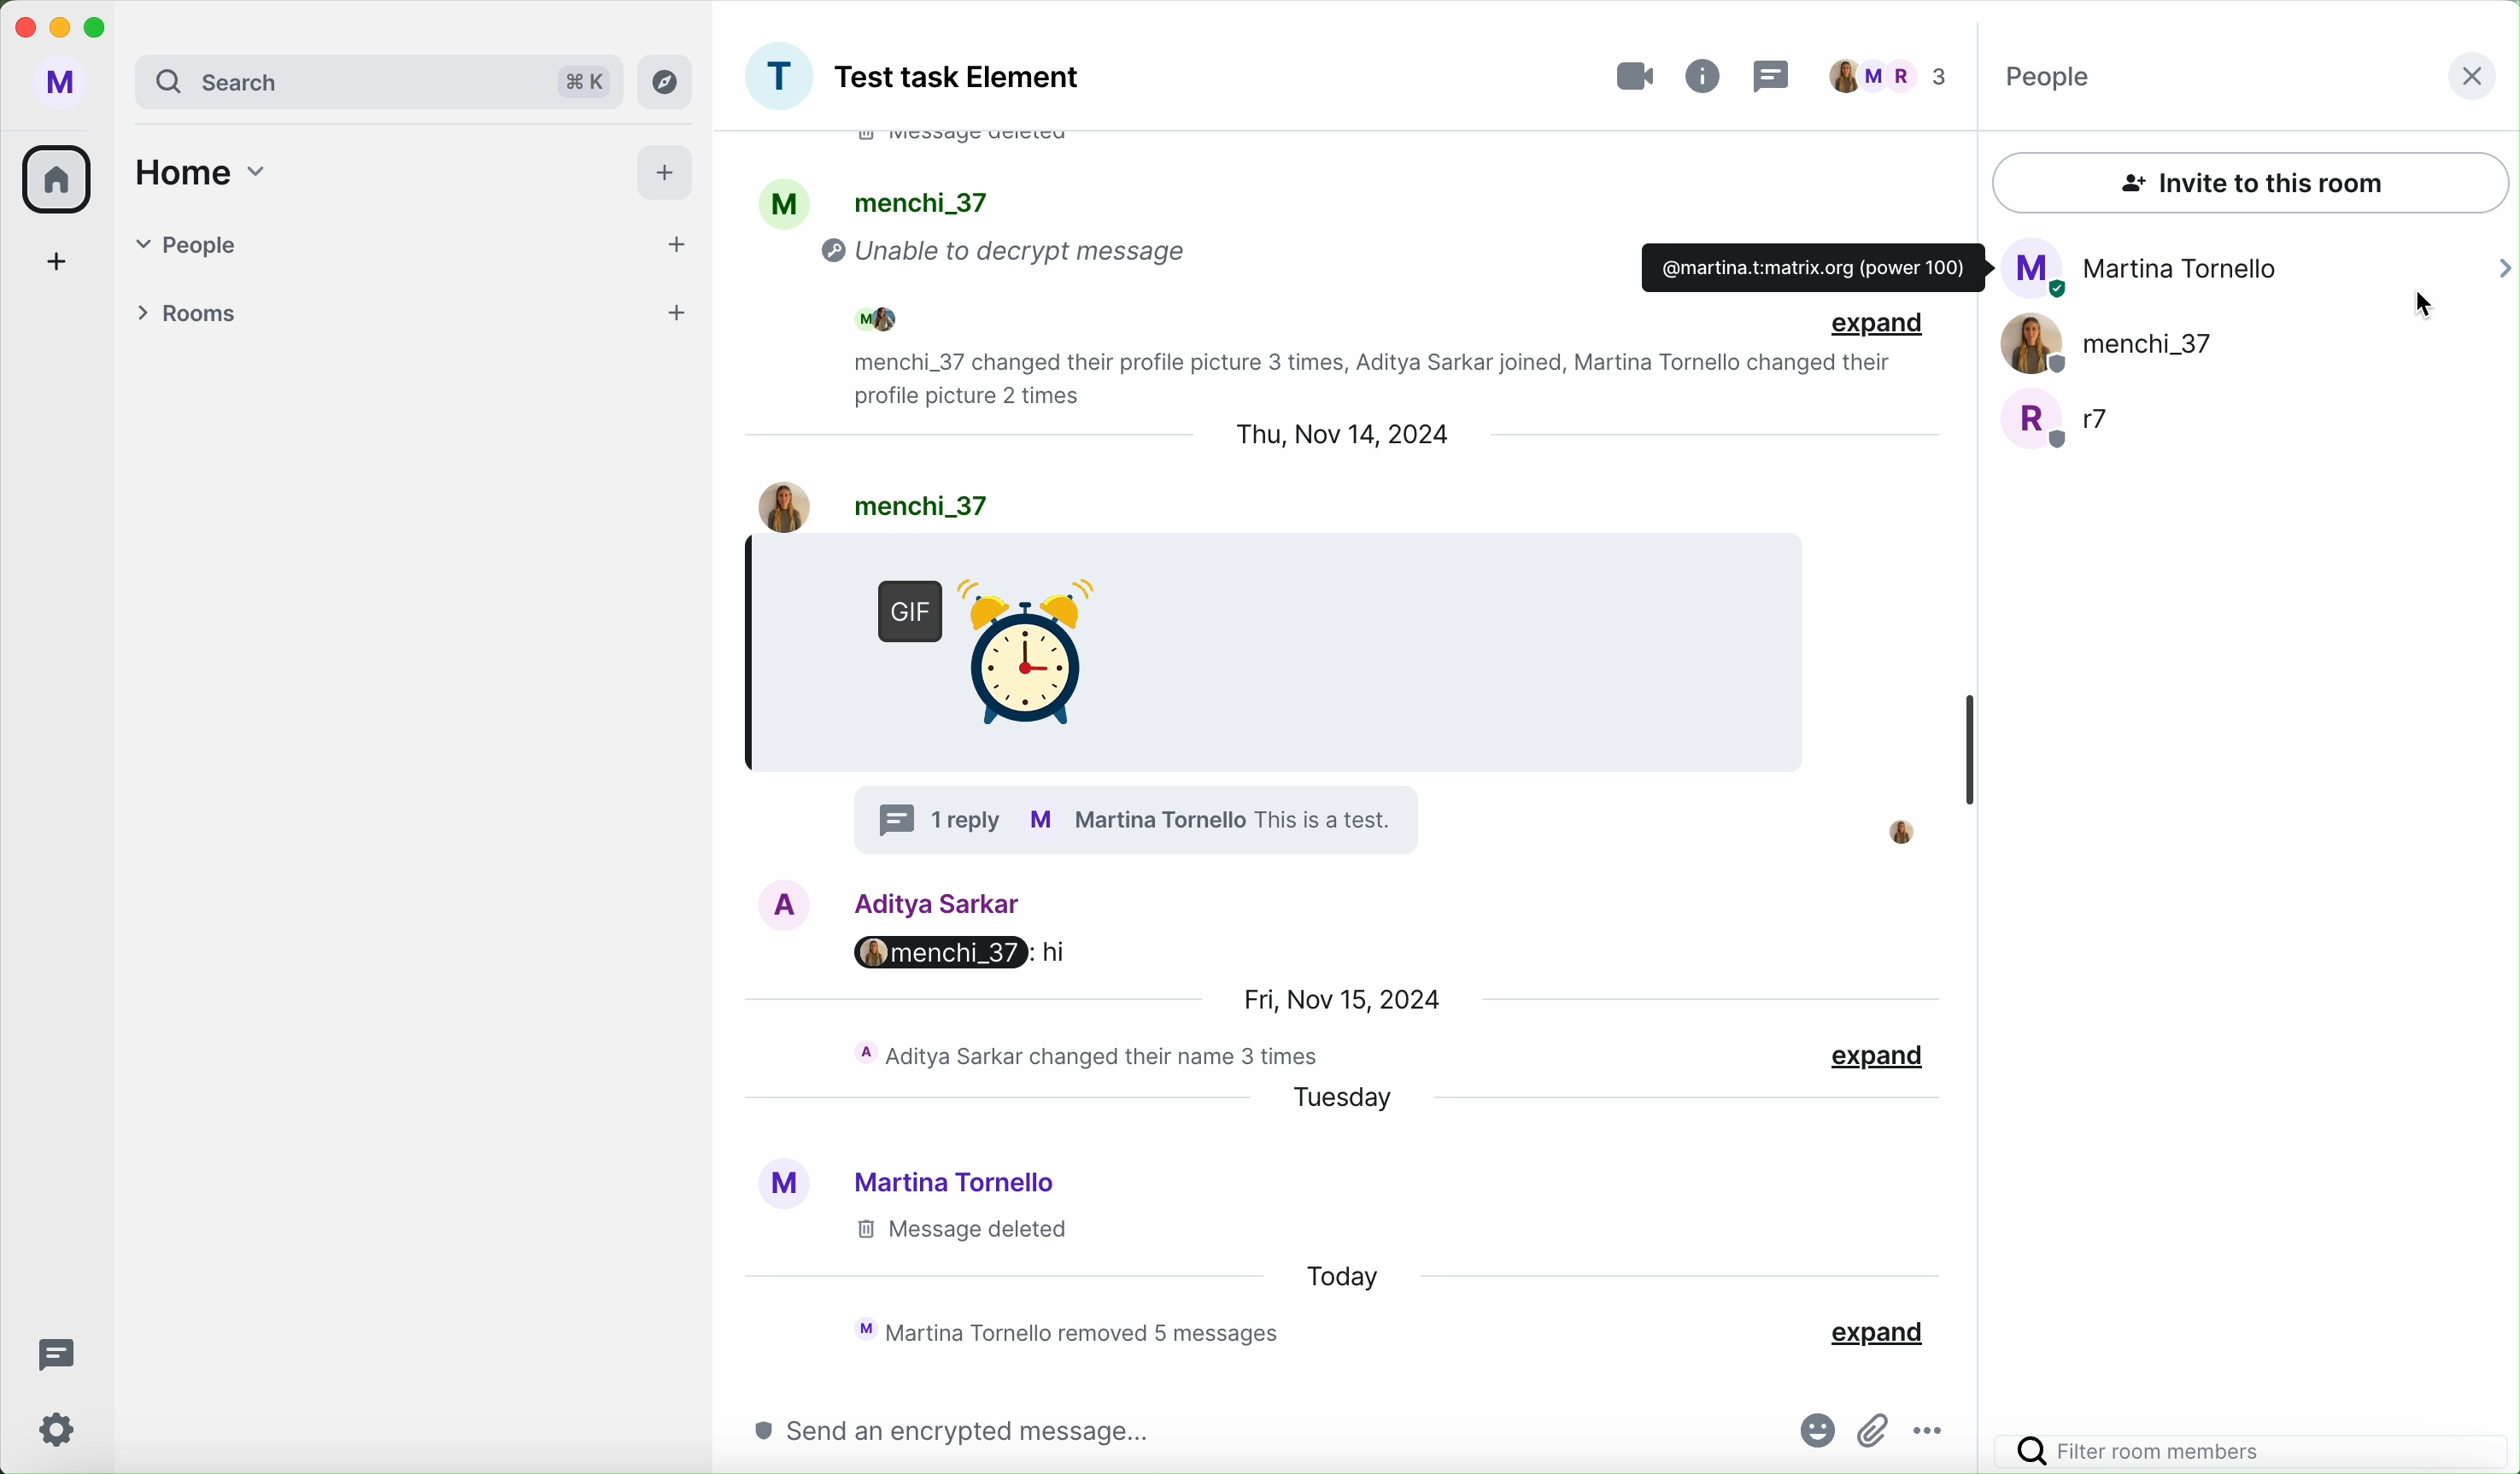 This screenshot has width=2520, height=1474. What do you see at coordinates (364, 307) in the screenshot?
I see `rooms` at bounding box center [364, 307].